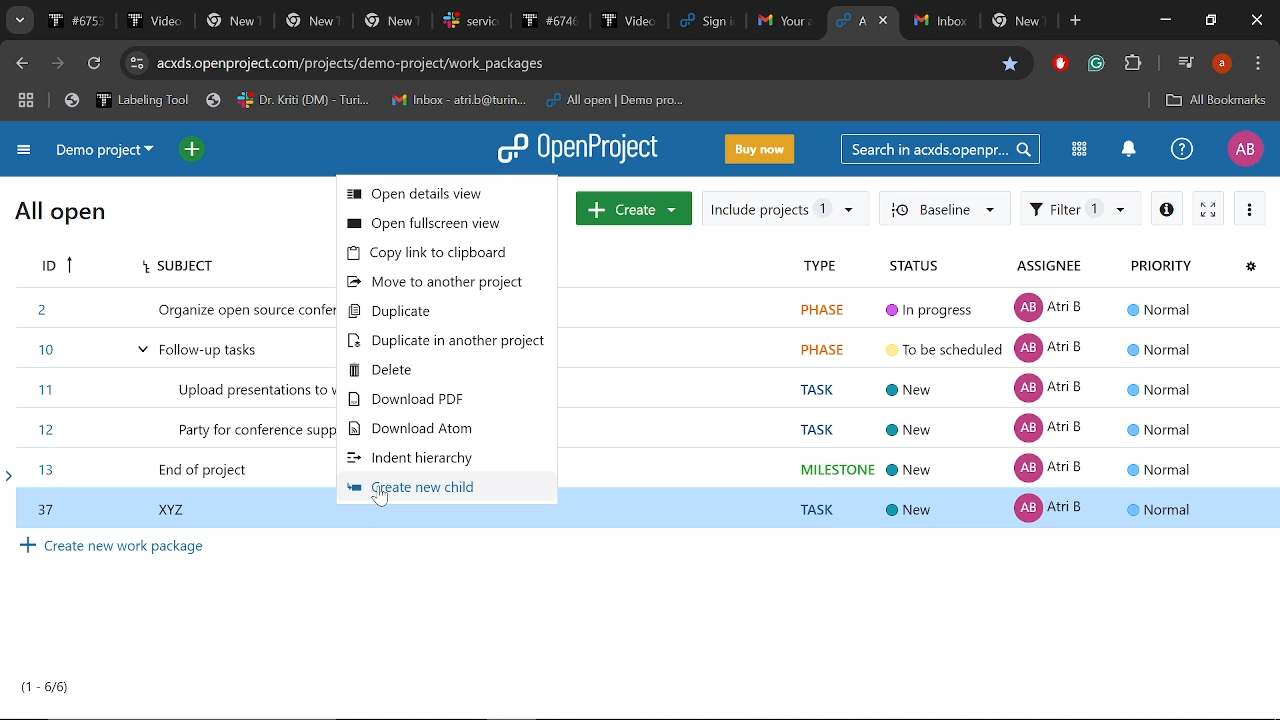 The width and height of the screenshot is (1280, 720). I want to click on Grammerly, so click(1098, 64).